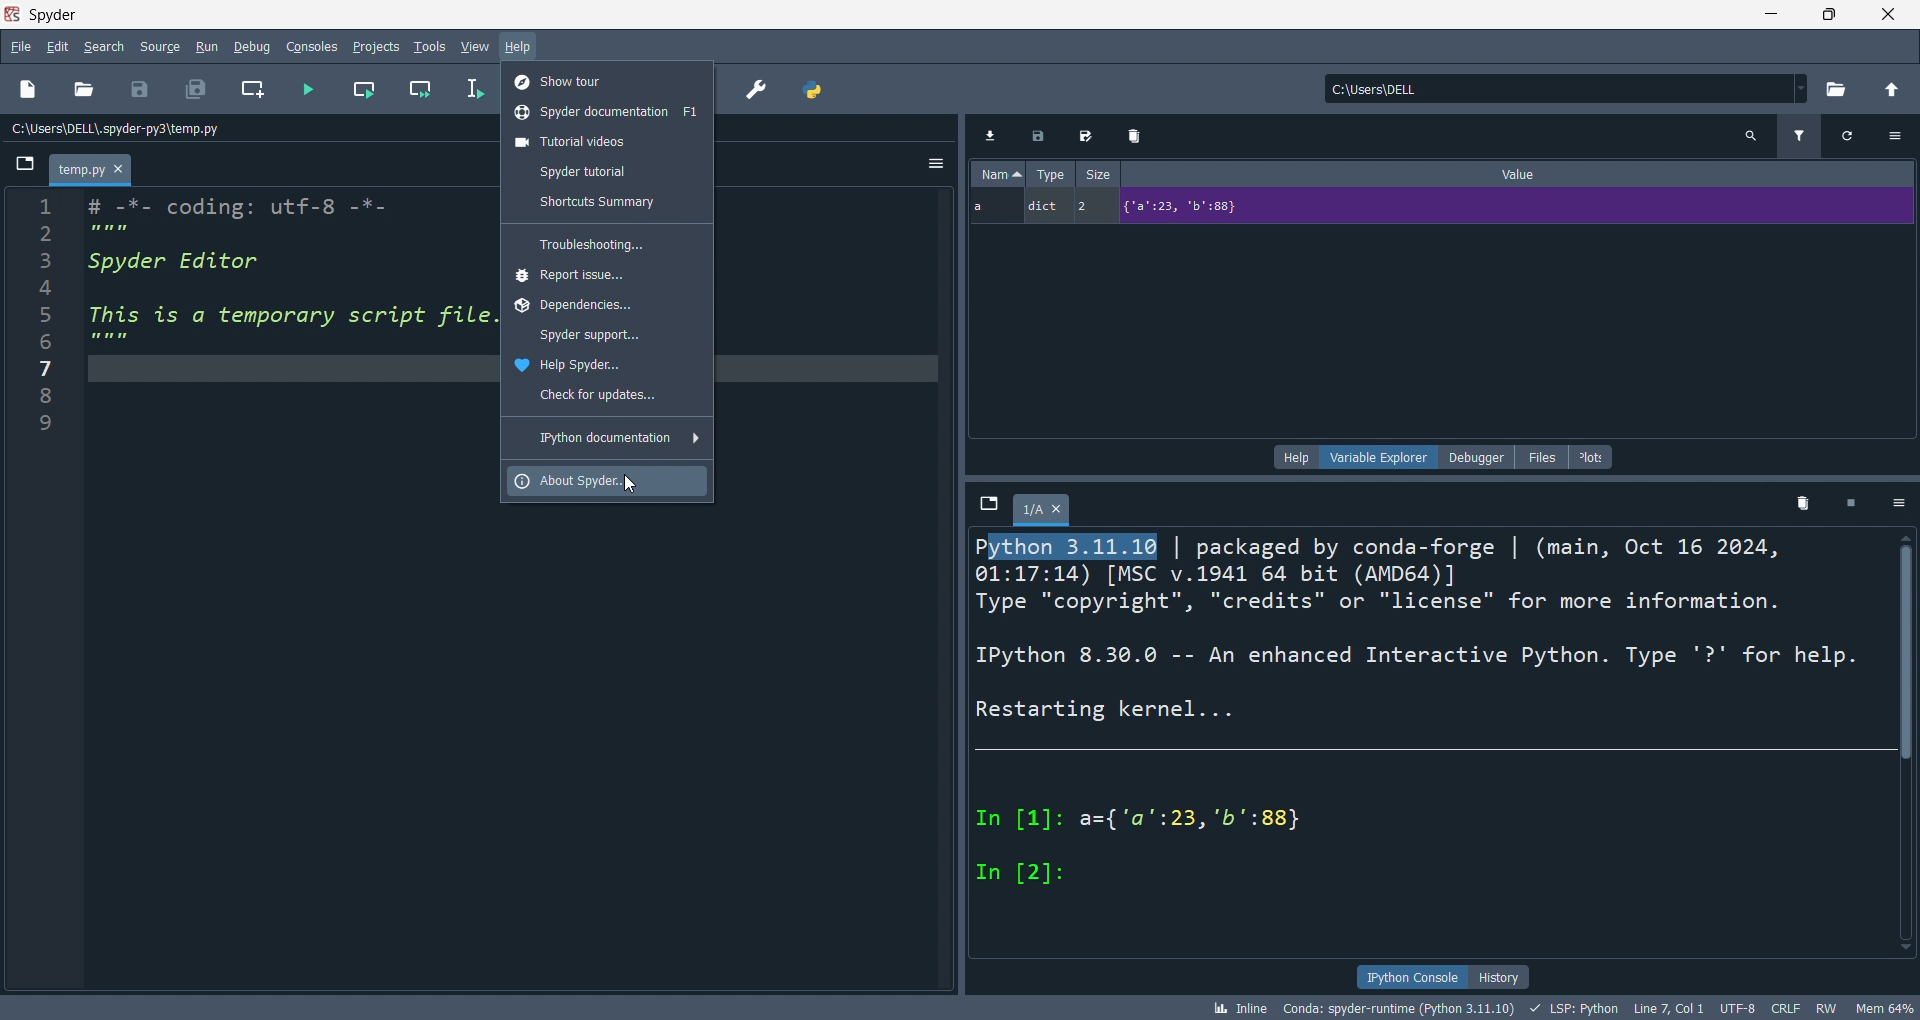 The width and height of the screenshot is (1920, 1020). I want to click on plots, so click(1594, 457).